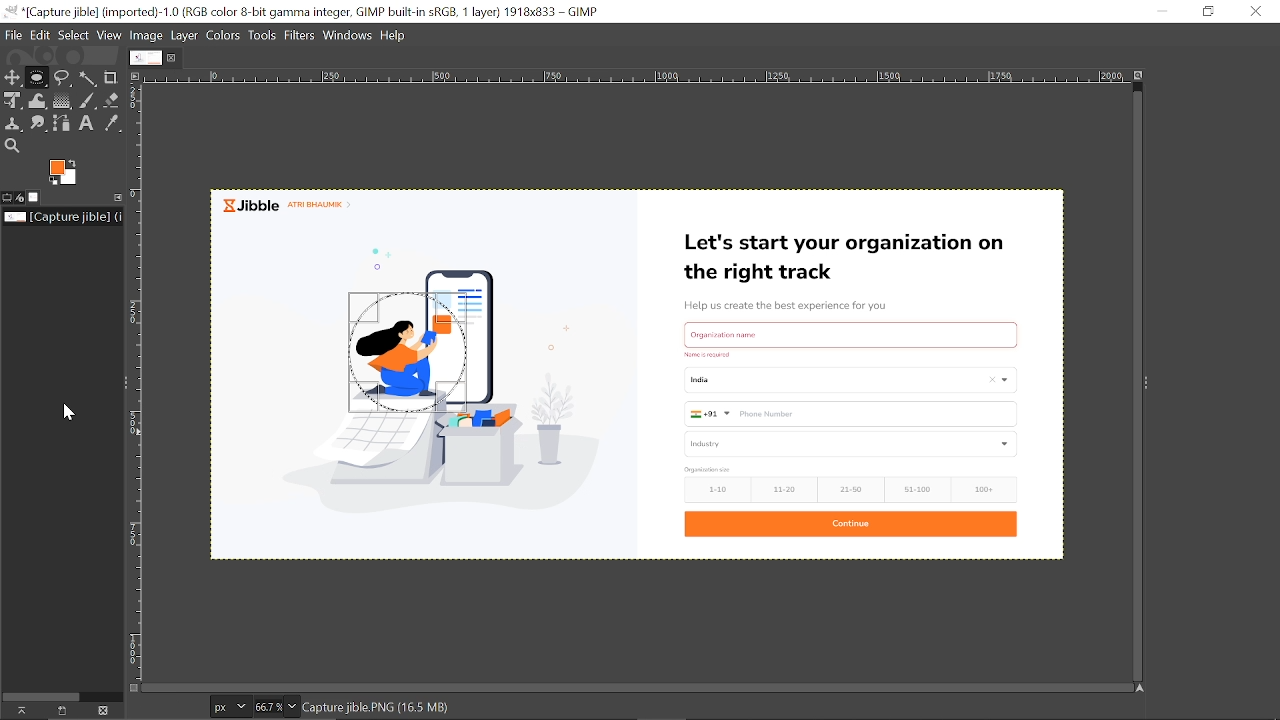  Describe the element at coordinates (112, 77) in the screenshot. I see `Crop tool` at that location.